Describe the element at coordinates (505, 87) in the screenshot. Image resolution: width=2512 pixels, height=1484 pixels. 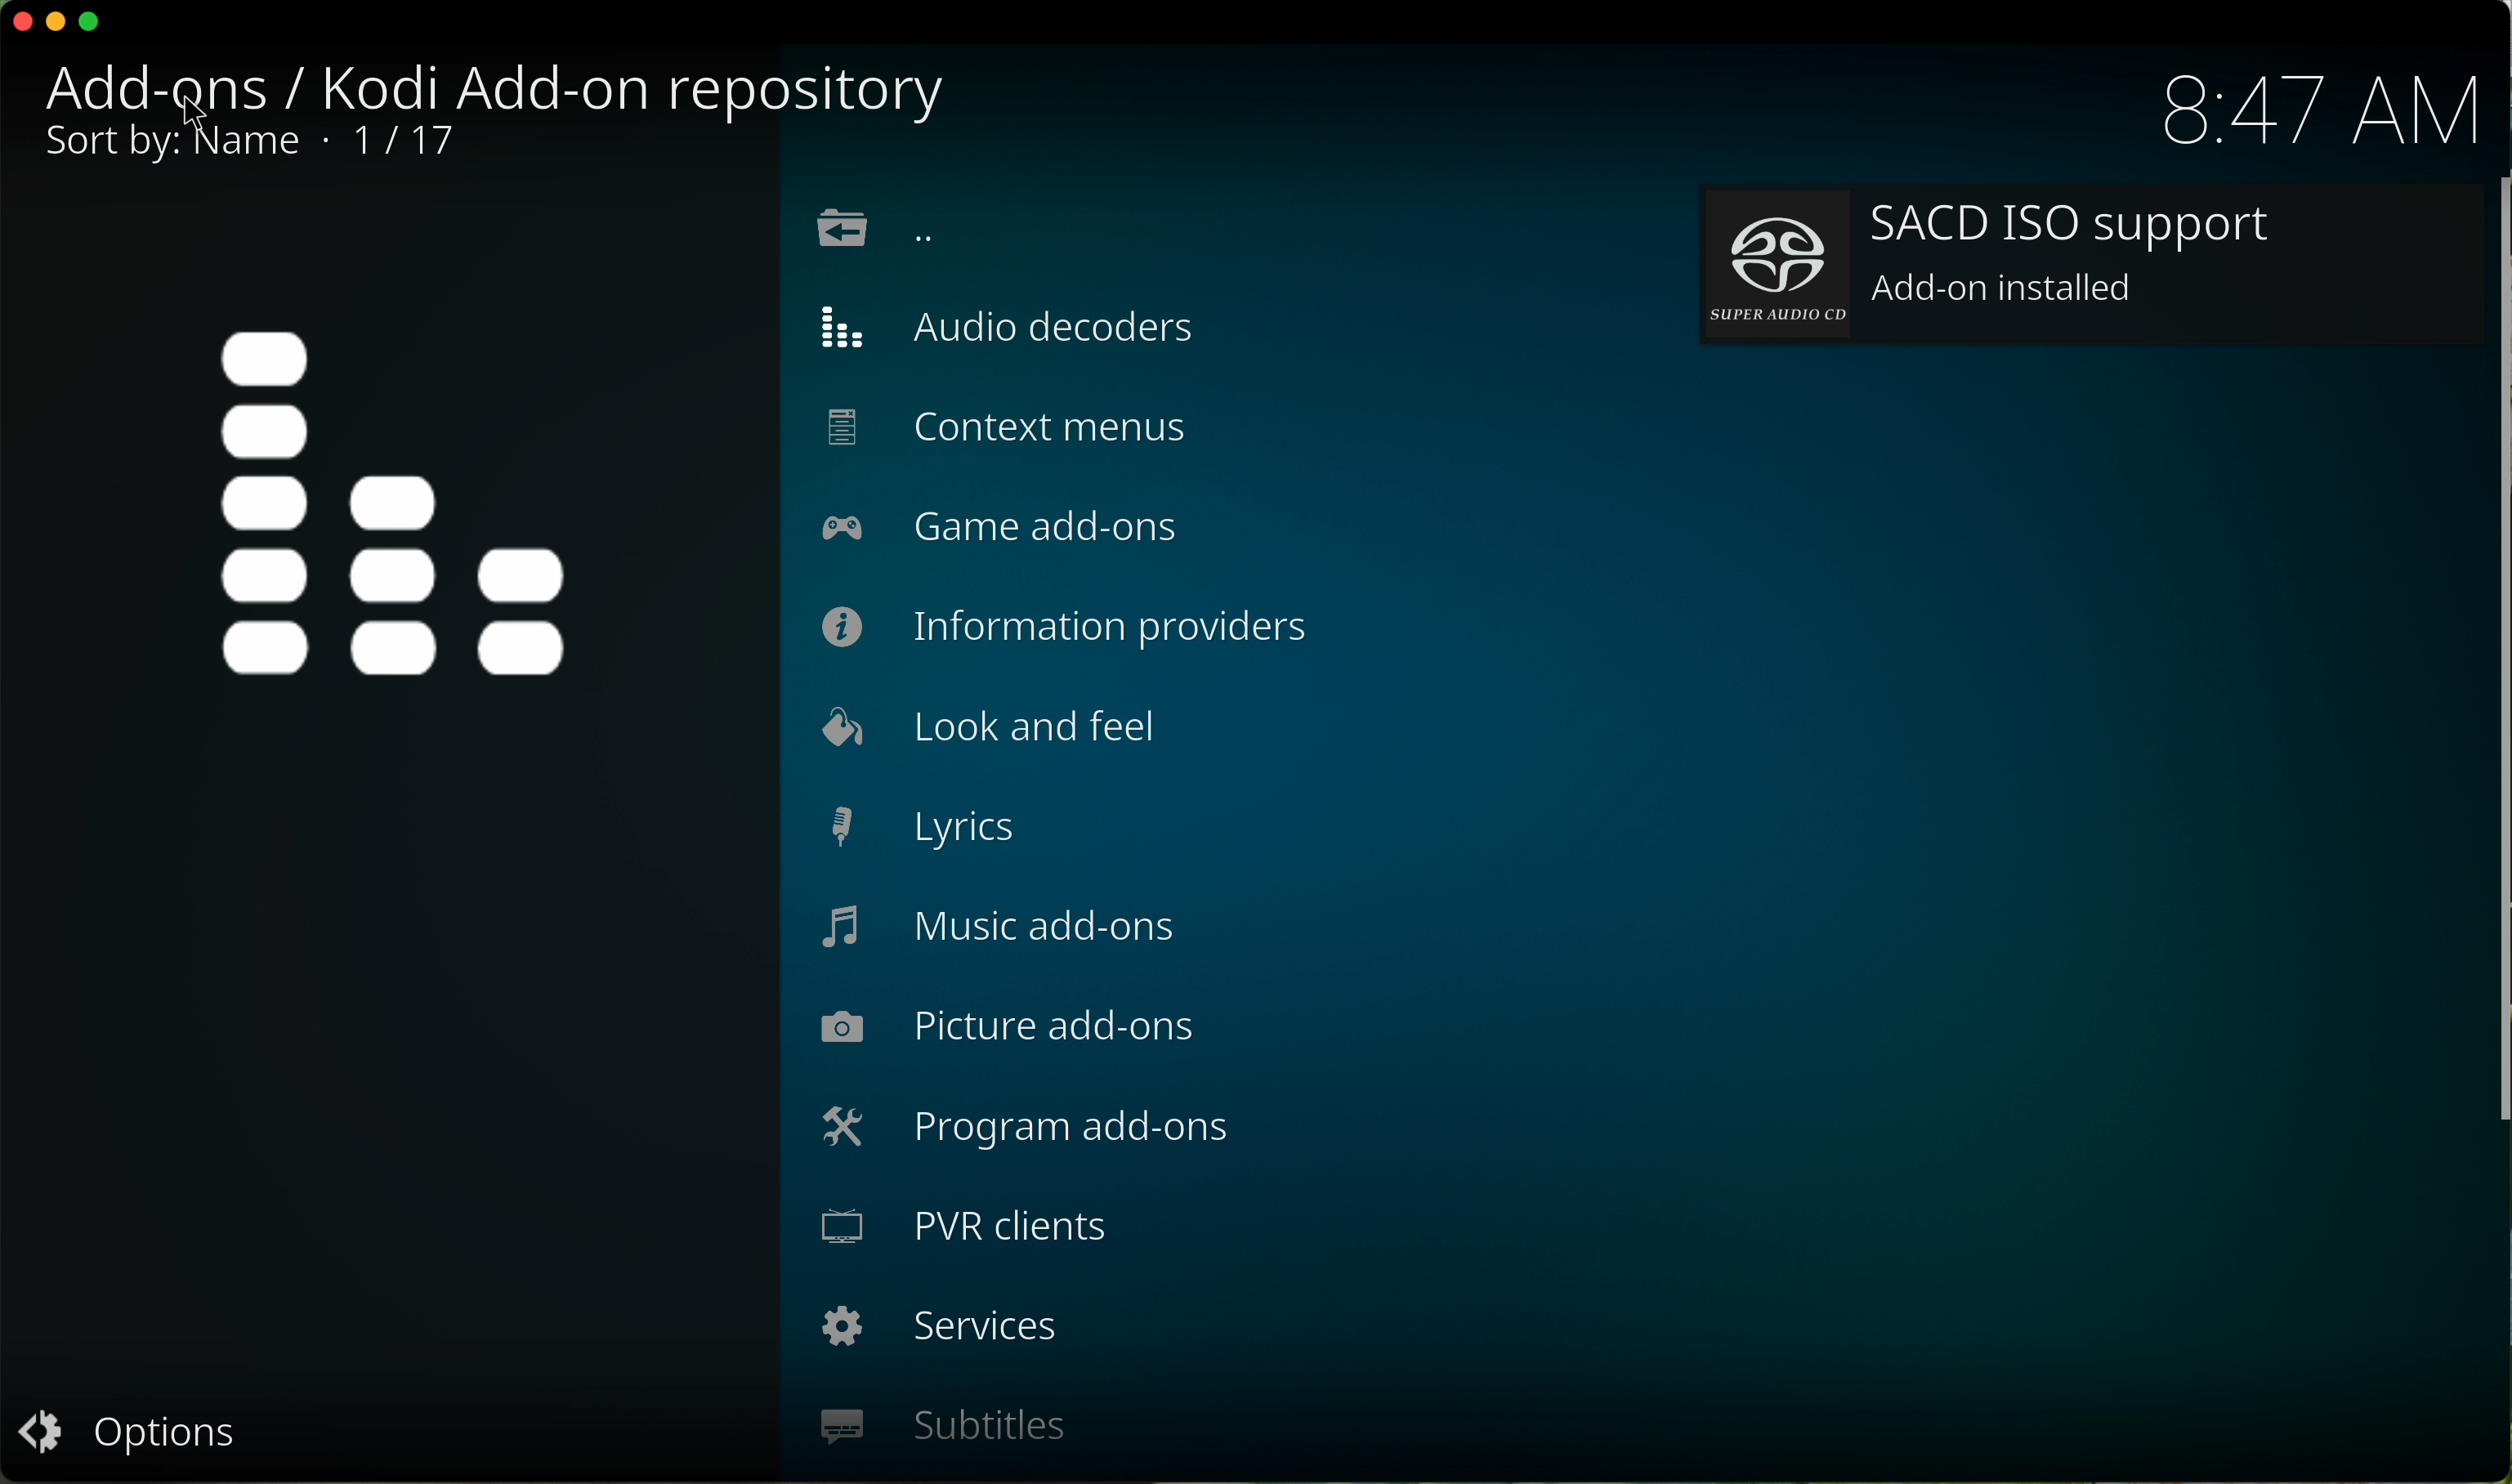
I see `Kodi add-on repository` at that location.